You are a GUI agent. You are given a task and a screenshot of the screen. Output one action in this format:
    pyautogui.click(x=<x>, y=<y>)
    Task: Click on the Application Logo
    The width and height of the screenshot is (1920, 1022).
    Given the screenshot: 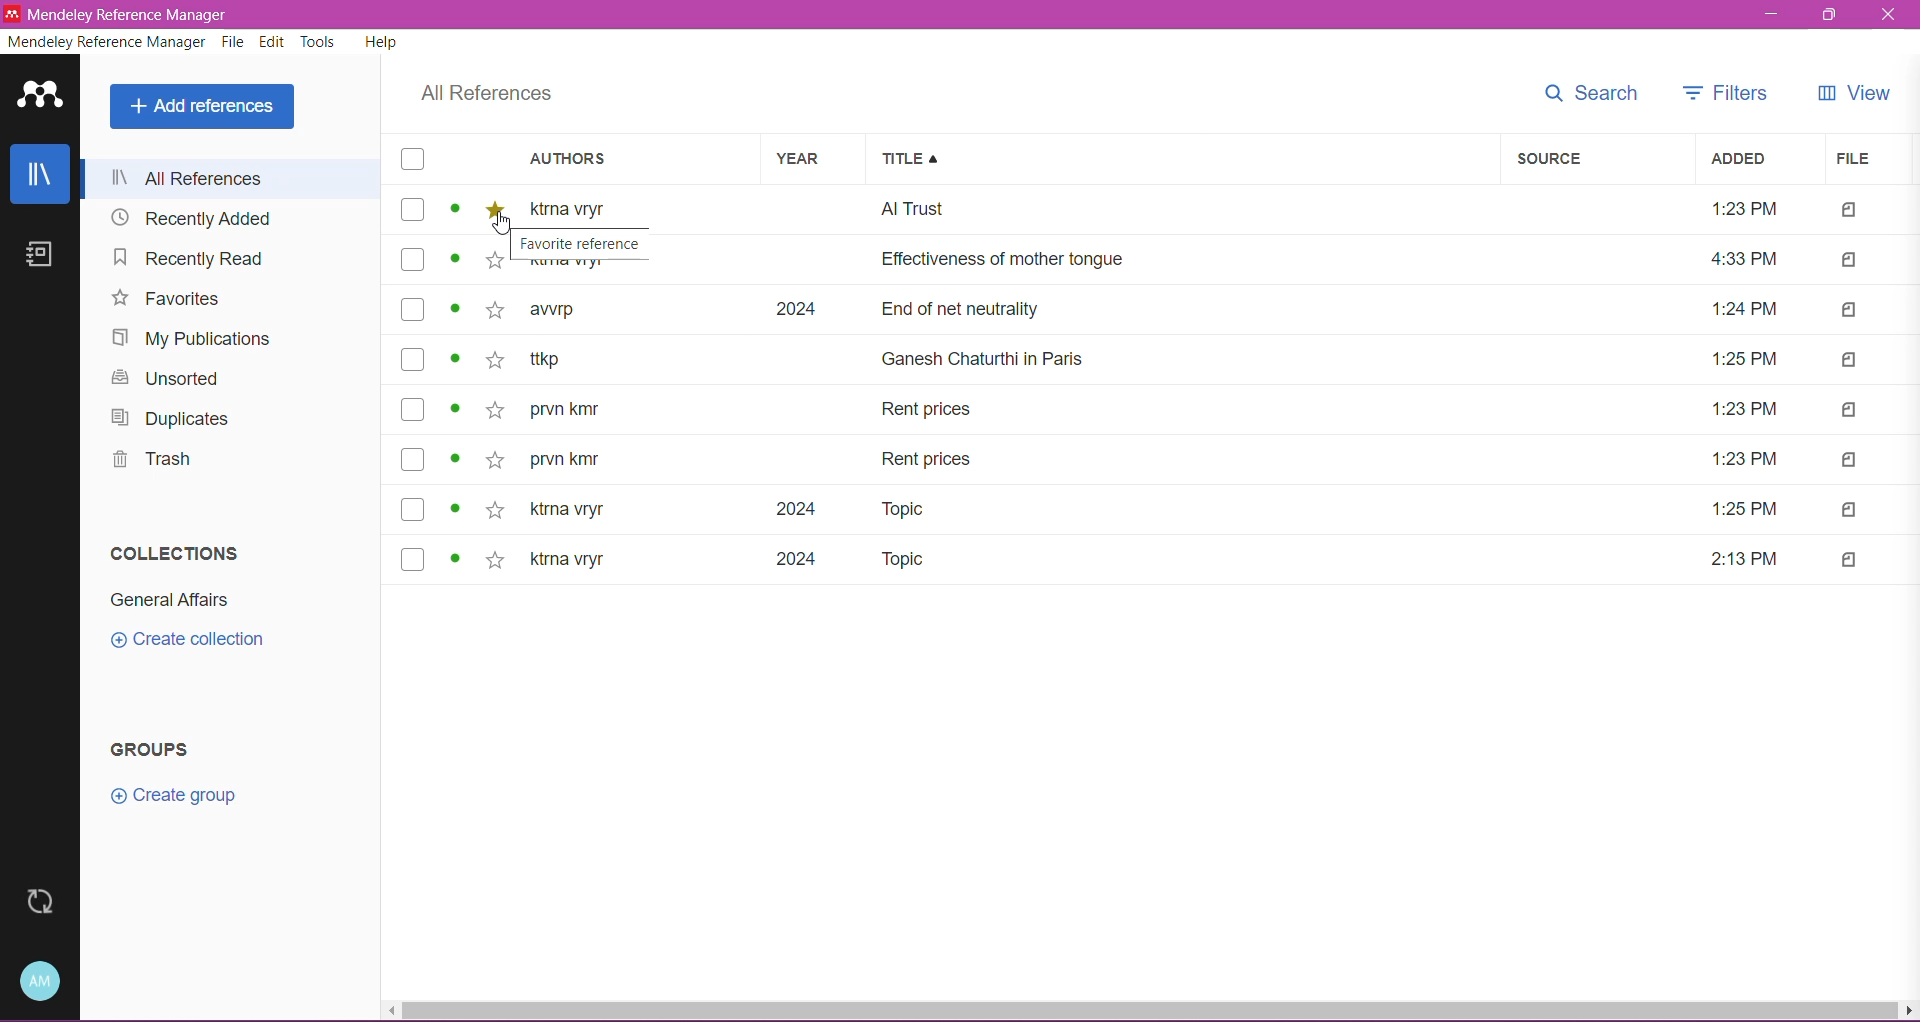 What is the action you would take?
    pyautogui.click(x=39, y=95)
    